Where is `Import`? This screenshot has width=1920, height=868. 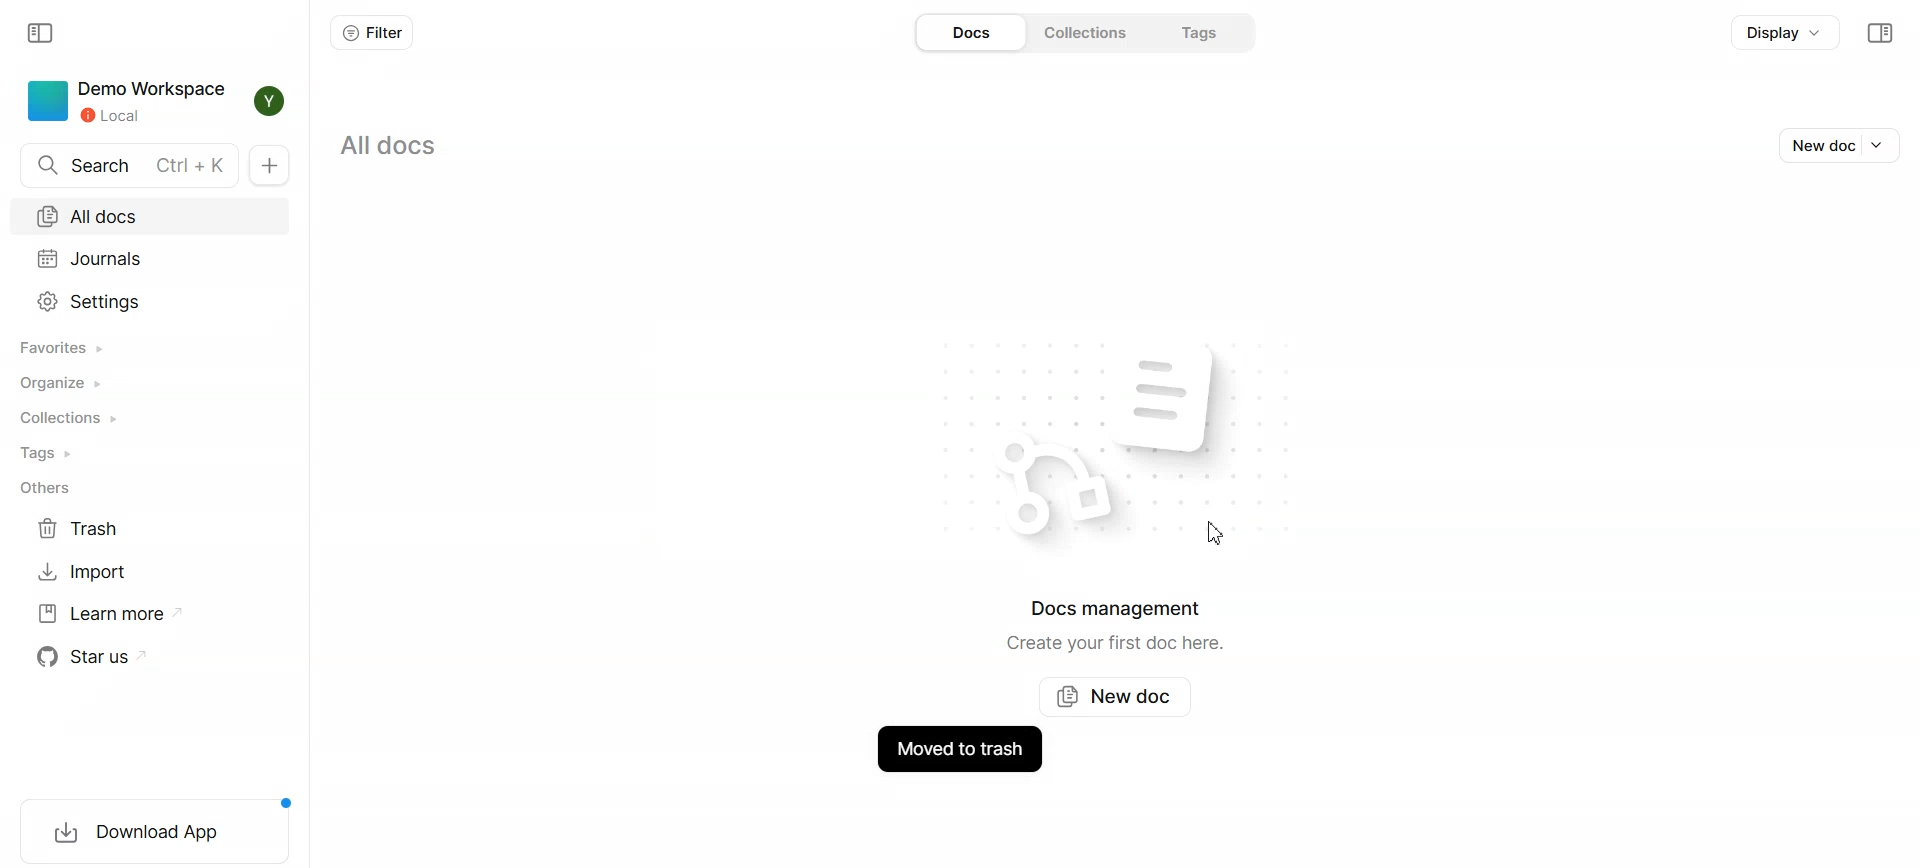
Import is located at coordinates (131, 573).